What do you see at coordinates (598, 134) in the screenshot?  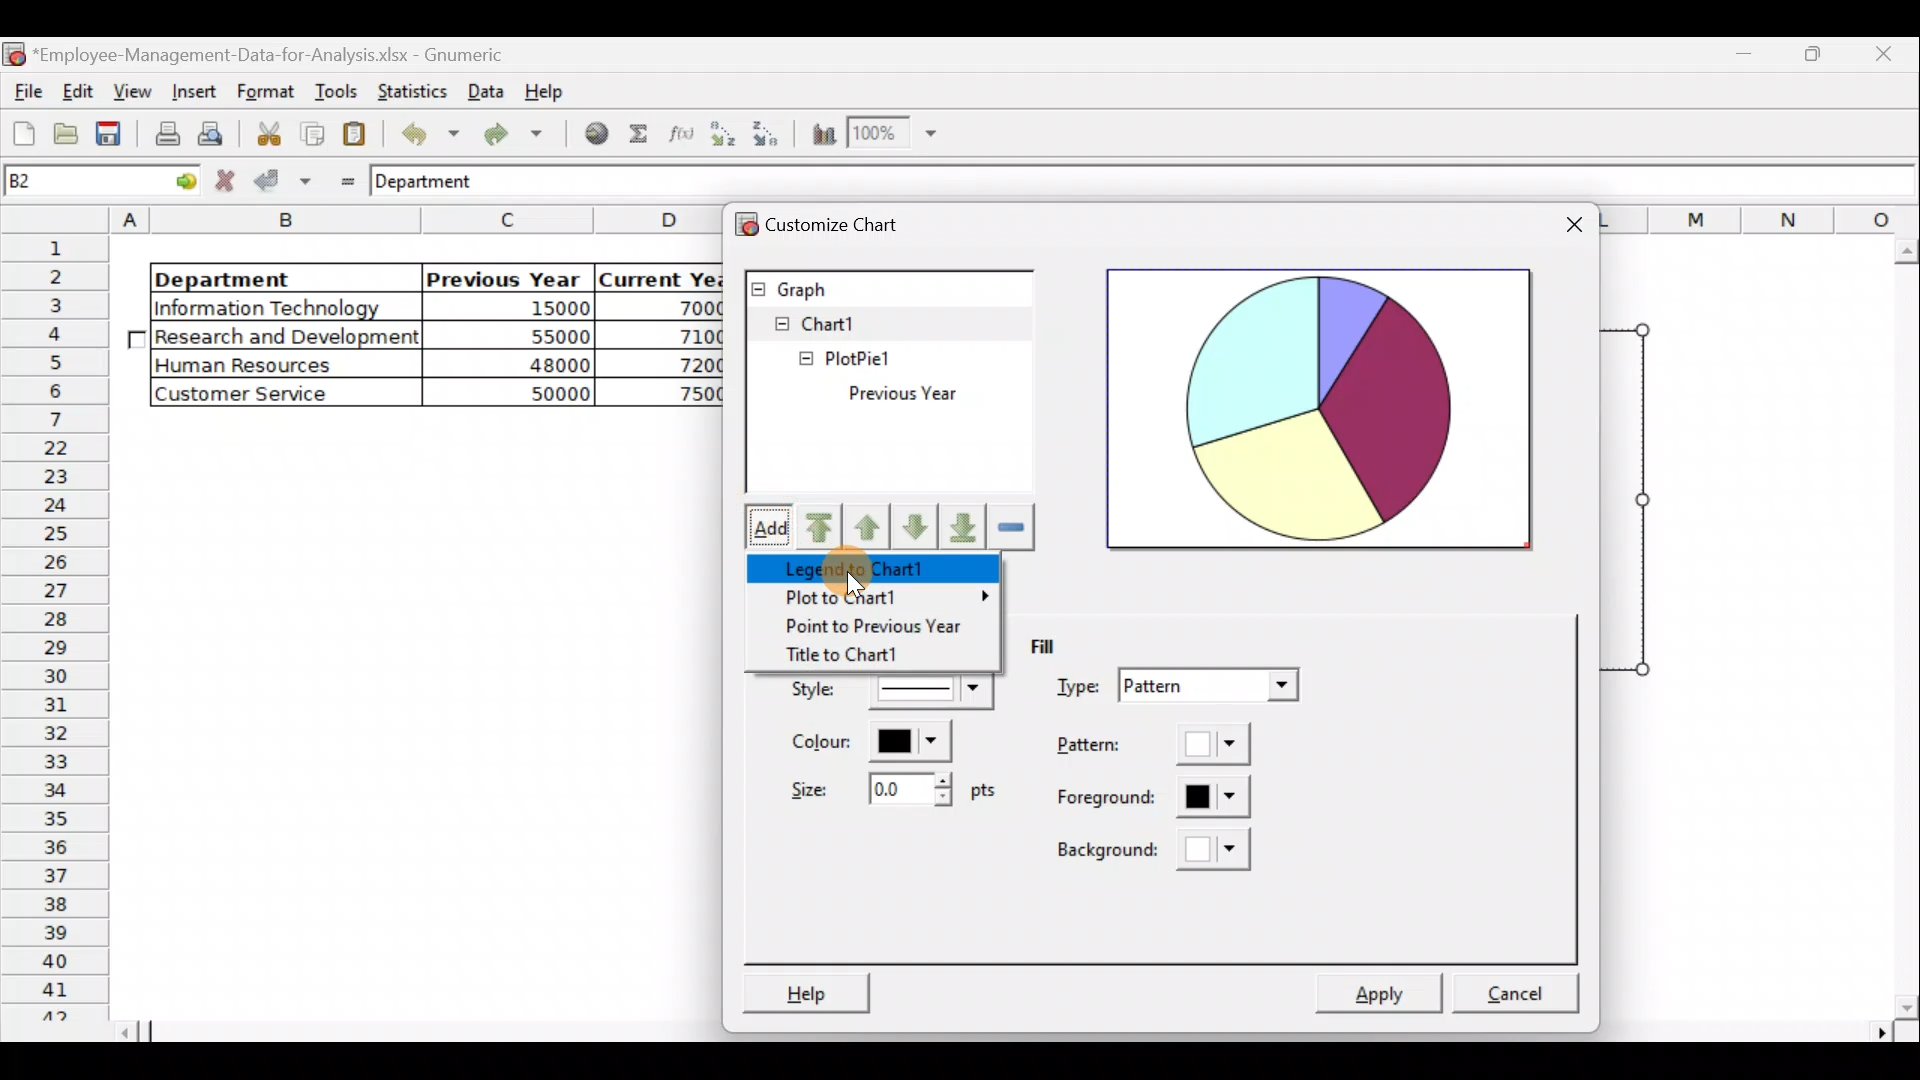 I see `Insert hyperlink` at bounding box center [598, 134].